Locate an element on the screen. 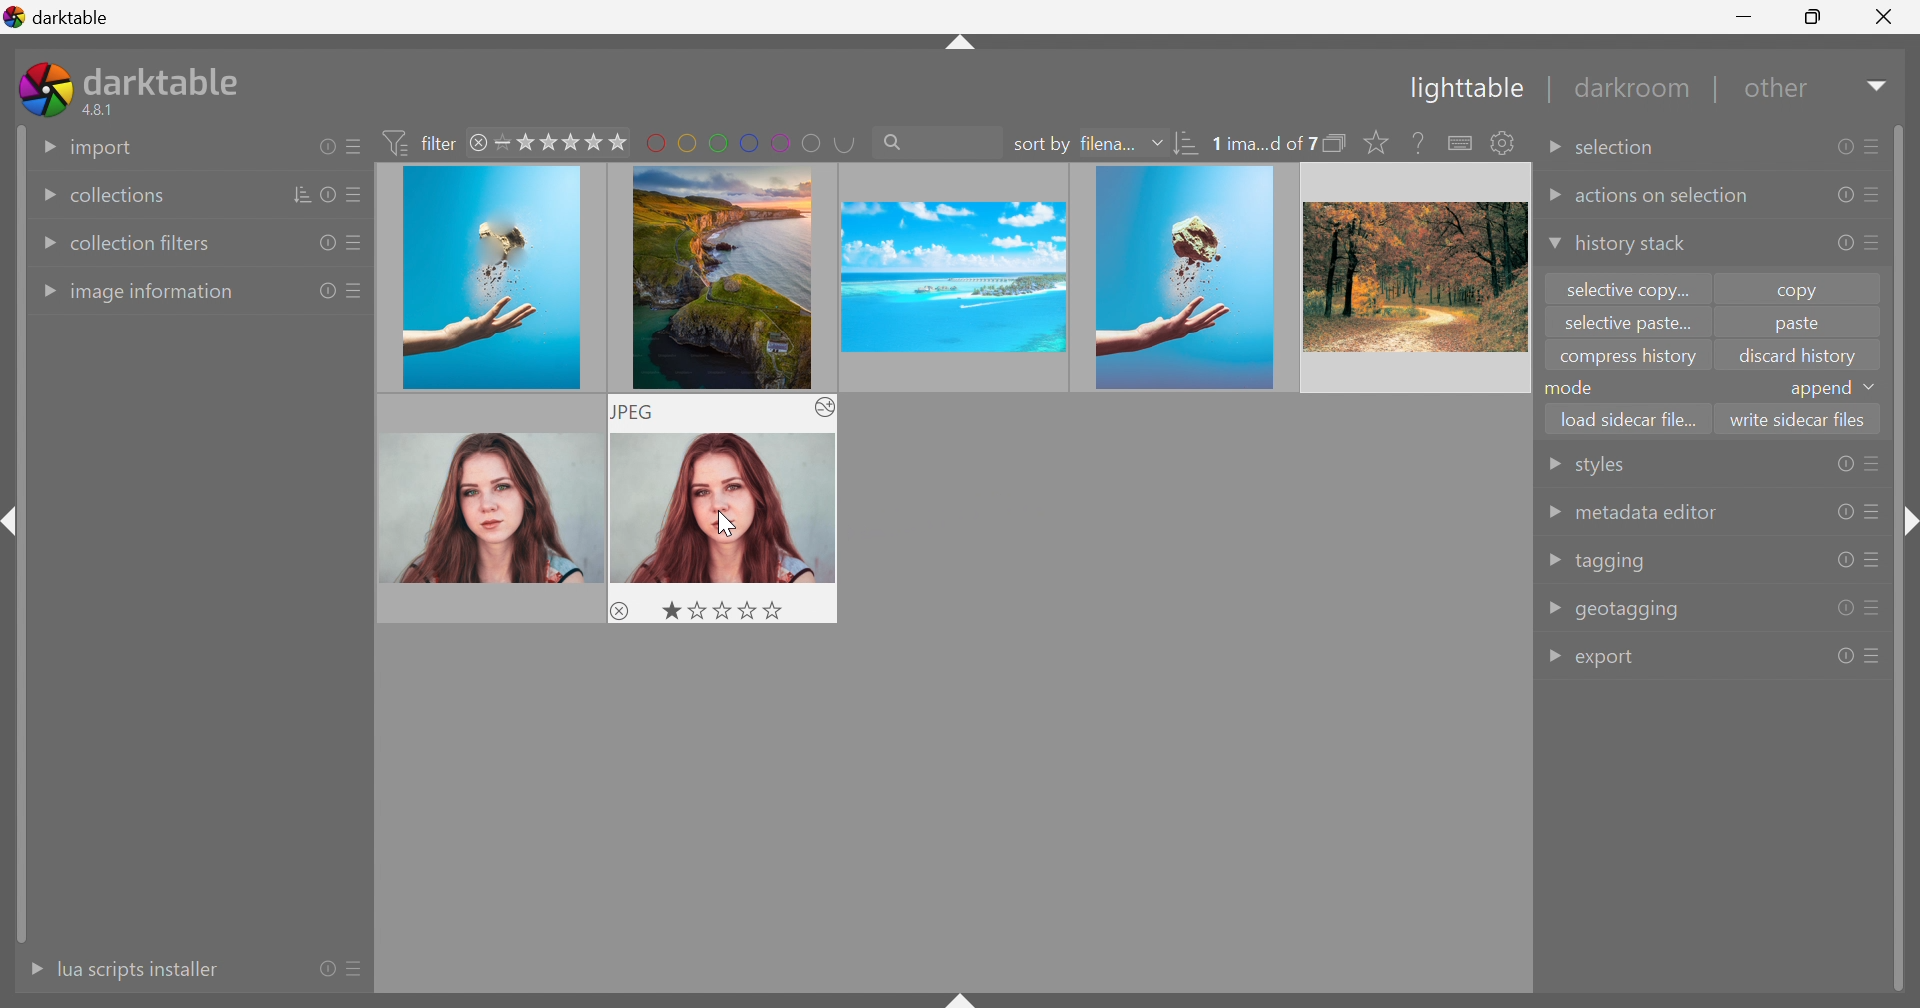 The width and height of the screenshot is (1920, 1008). presets is located at coordinates (353, 147).